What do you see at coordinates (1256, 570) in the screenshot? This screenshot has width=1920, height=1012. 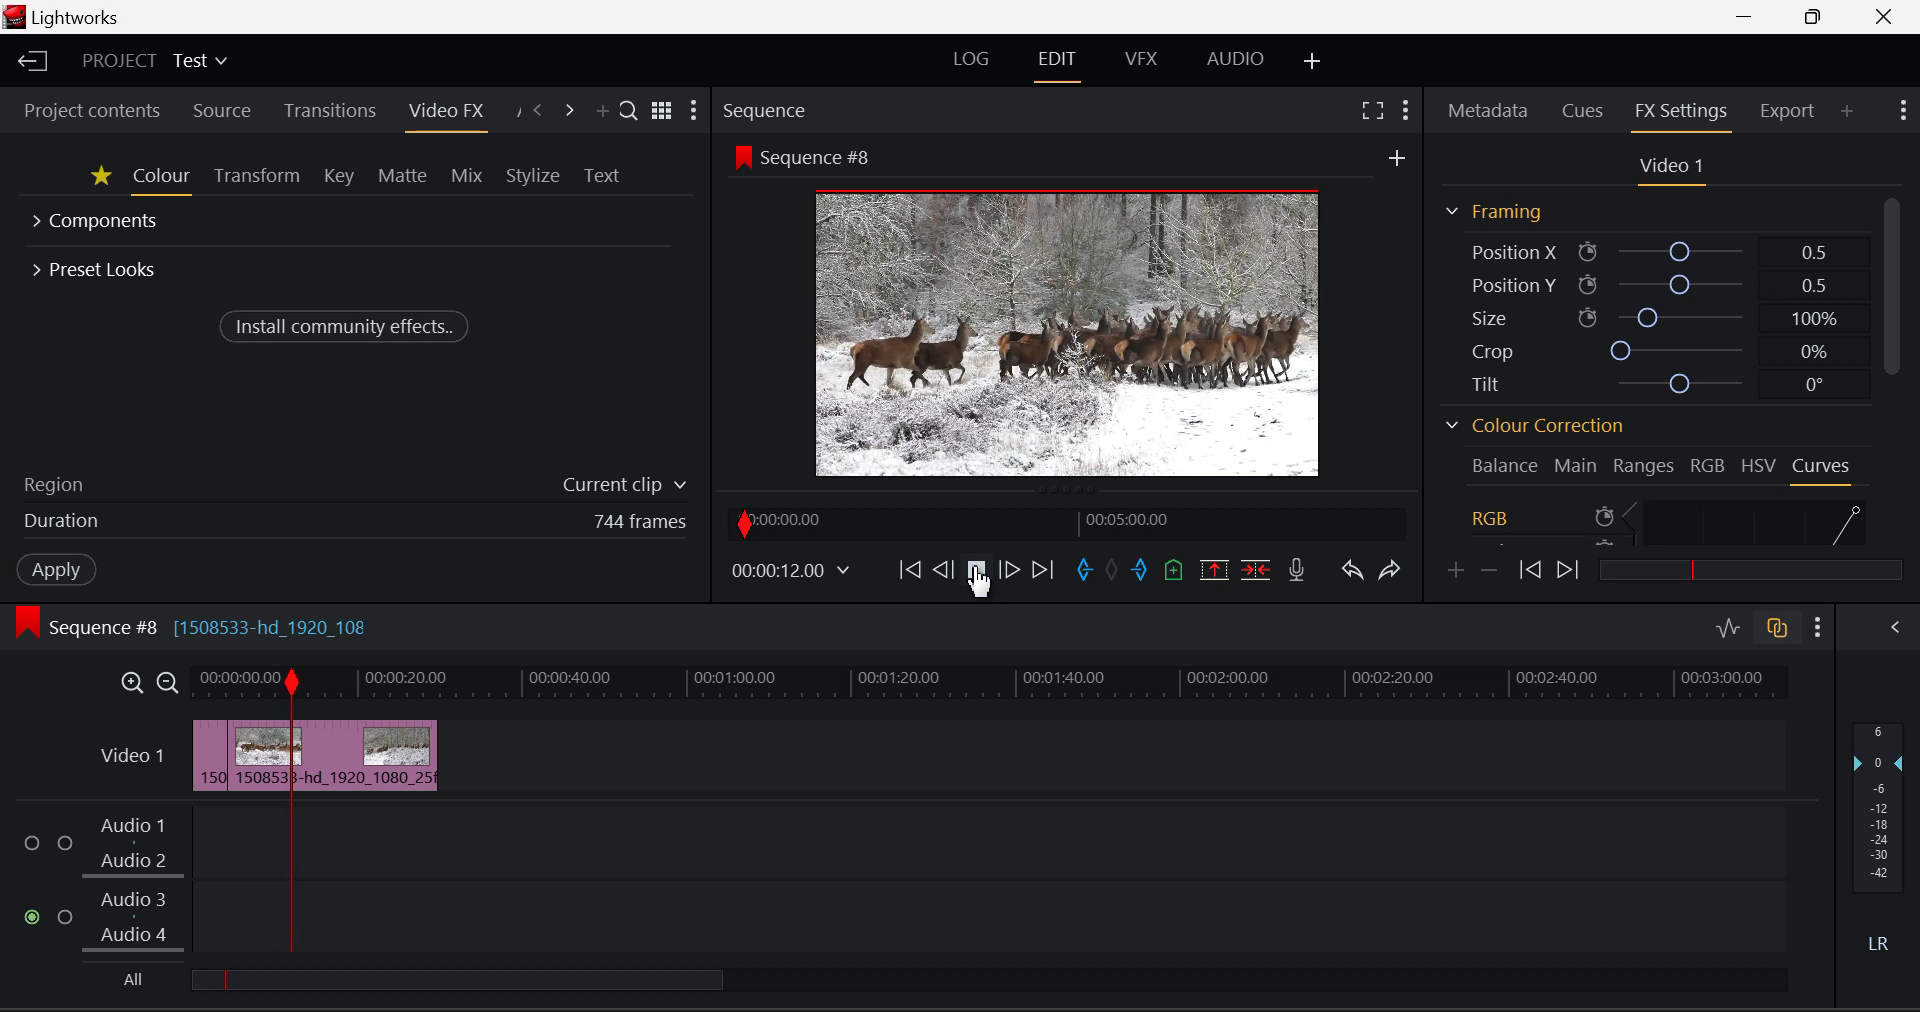 I see `Delete/Cut` at bounding box center [1256, 570].